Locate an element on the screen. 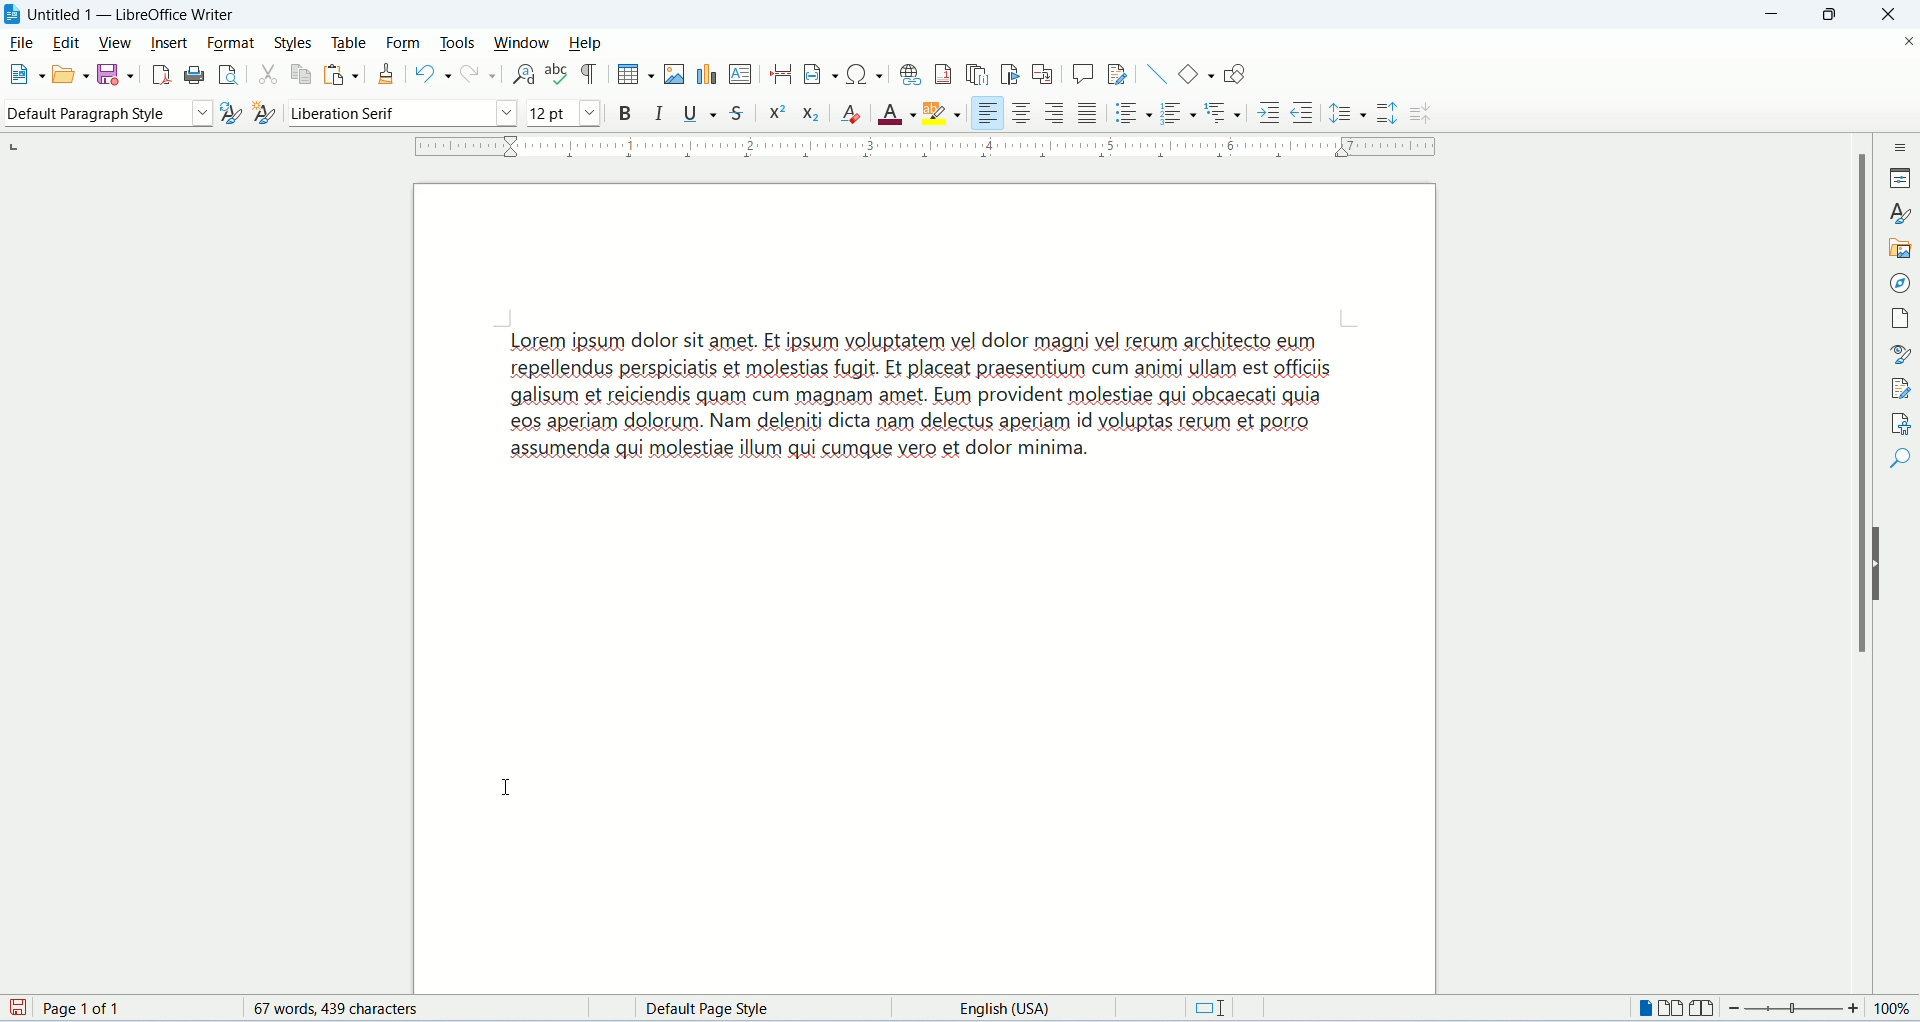 This screenshot has width=1920, height=1022. strikethrough is located at coordinates (738, 112).